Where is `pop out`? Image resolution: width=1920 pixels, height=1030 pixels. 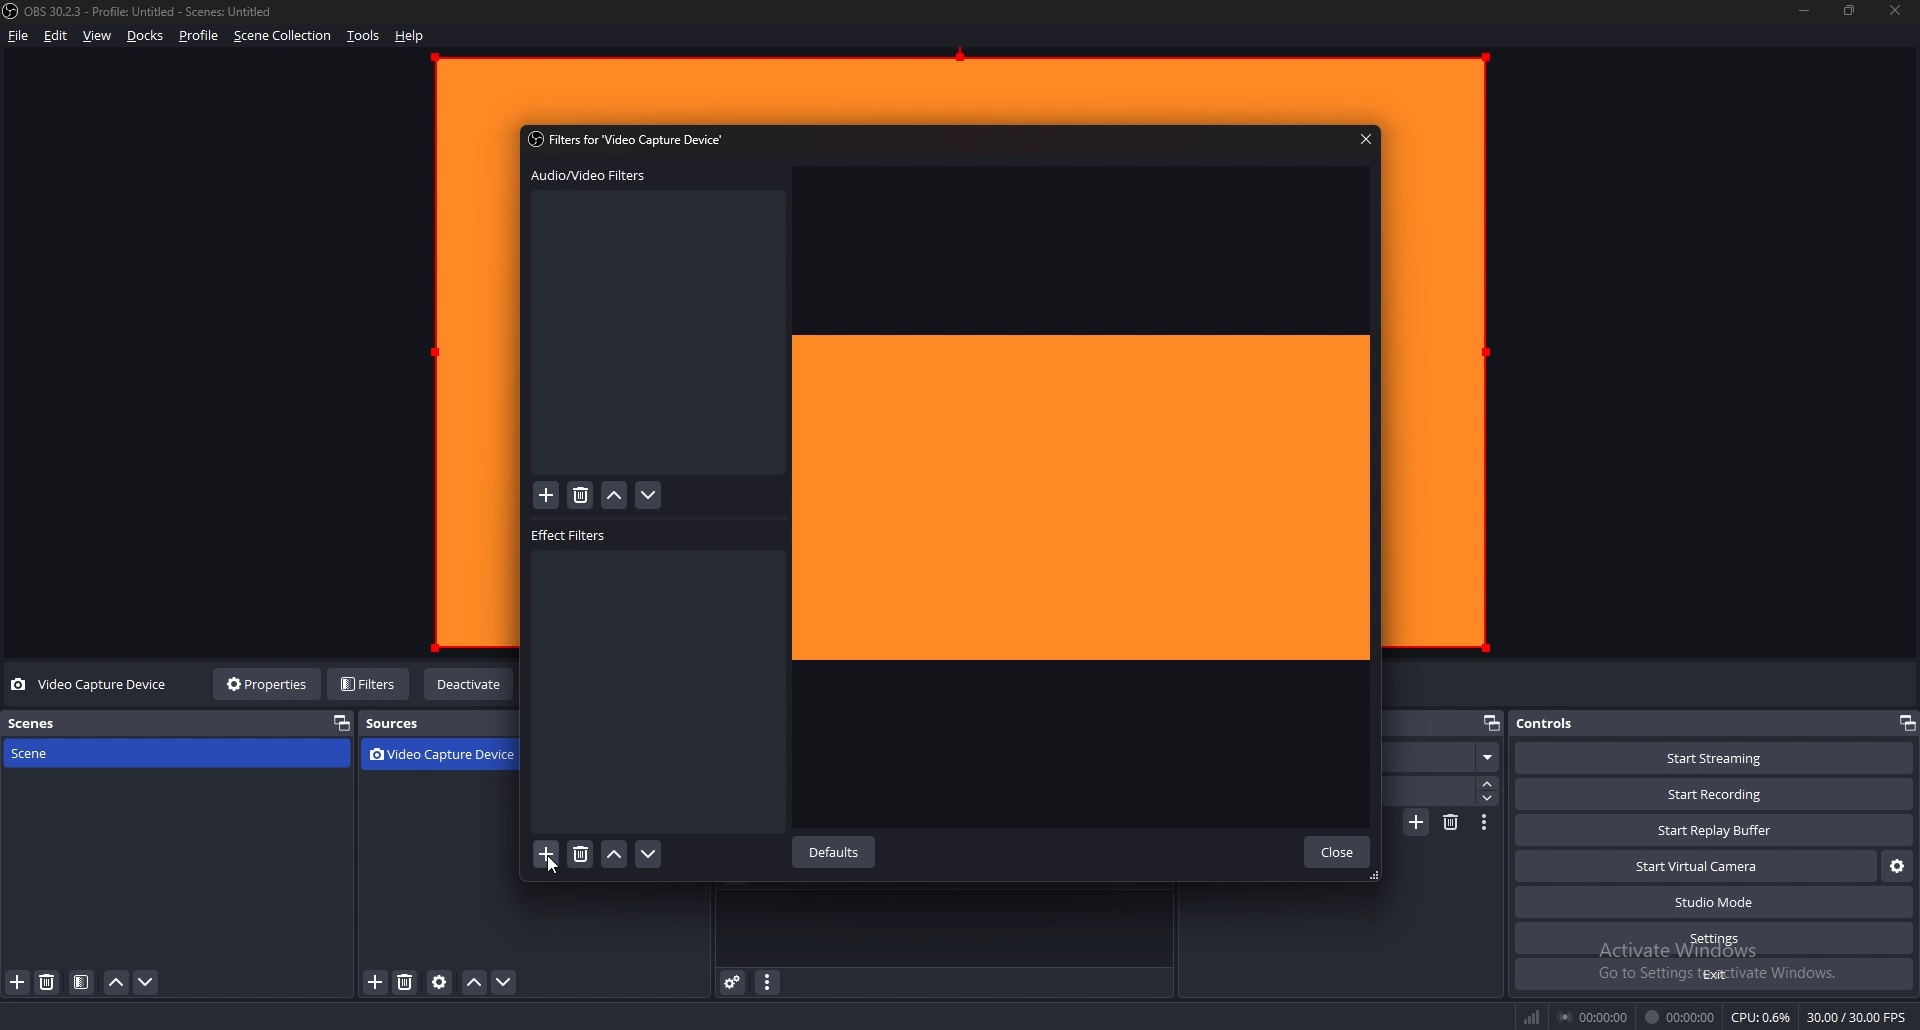
pop out is located at coordinates (1906, 723).